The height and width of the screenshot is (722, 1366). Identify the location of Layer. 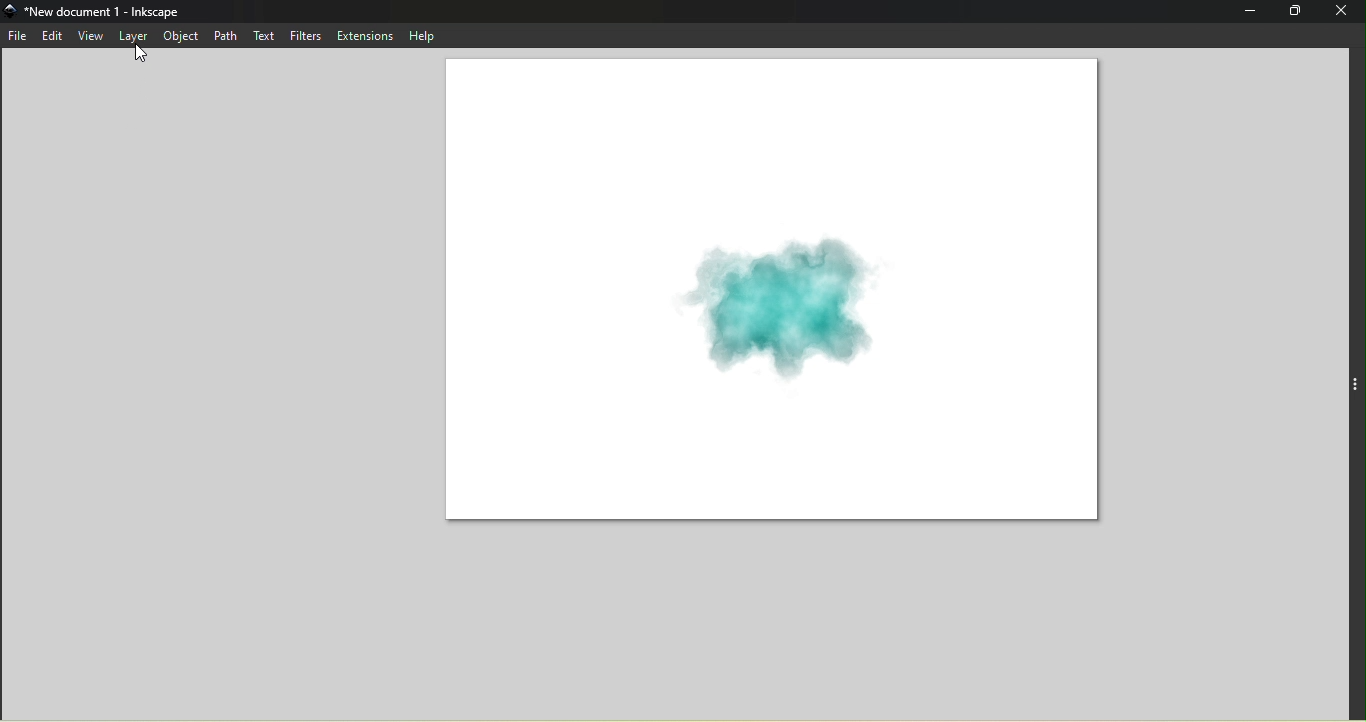
(134, 34).